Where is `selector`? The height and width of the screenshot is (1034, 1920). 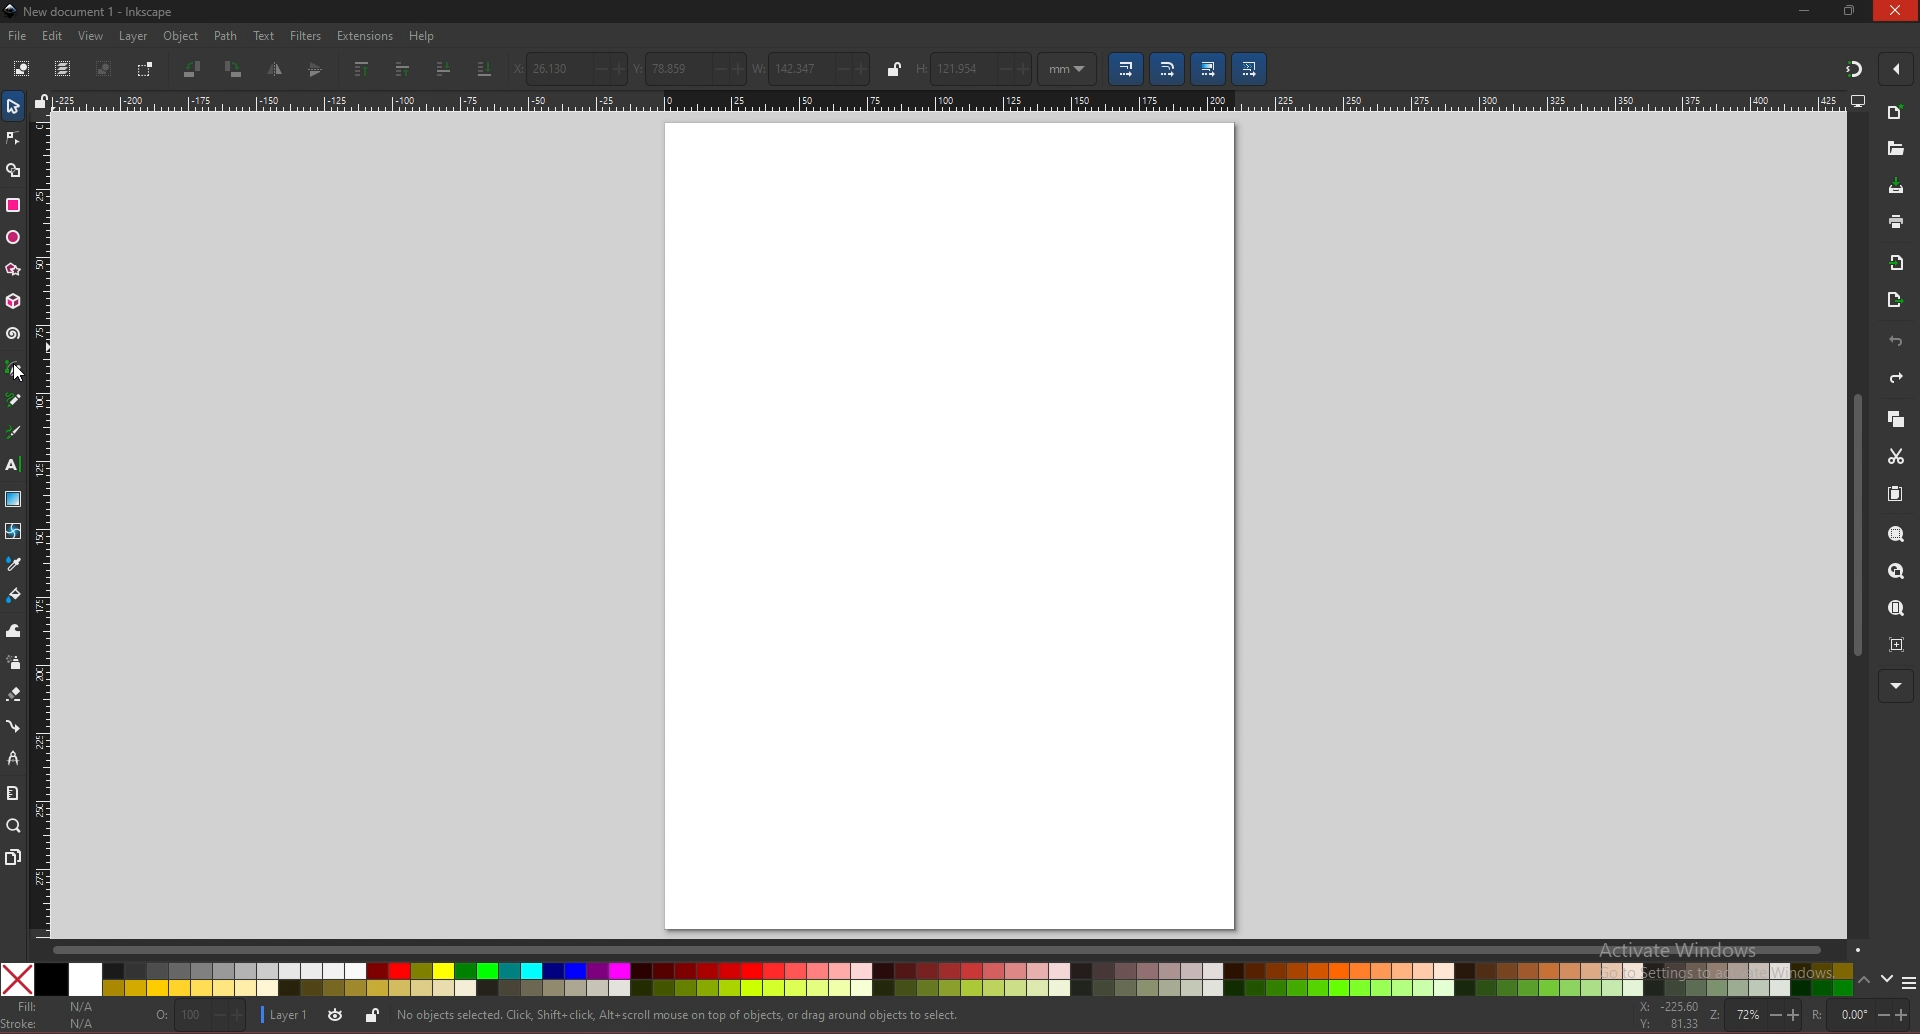 selector is located at coordinates (13, 106).